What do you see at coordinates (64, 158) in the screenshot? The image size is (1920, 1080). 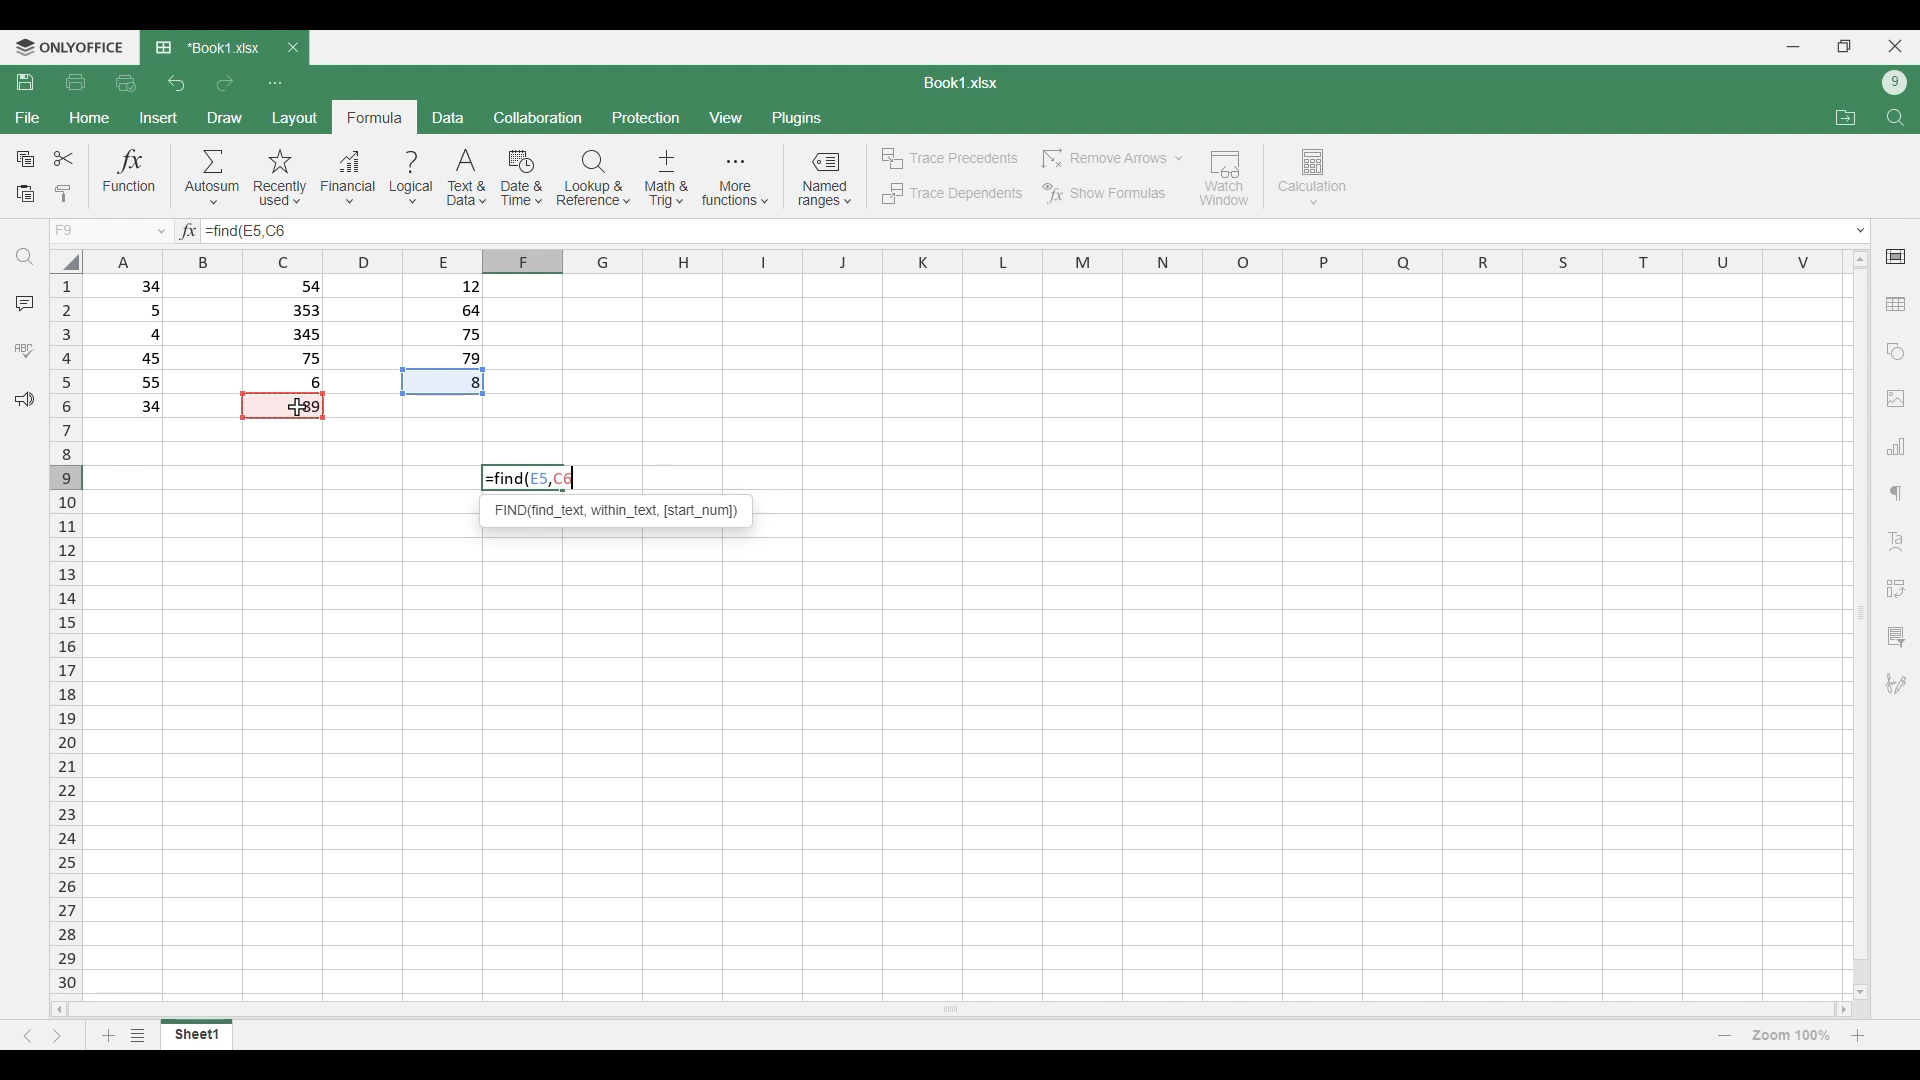 I see `Cut` at bounding box center [64, 158].